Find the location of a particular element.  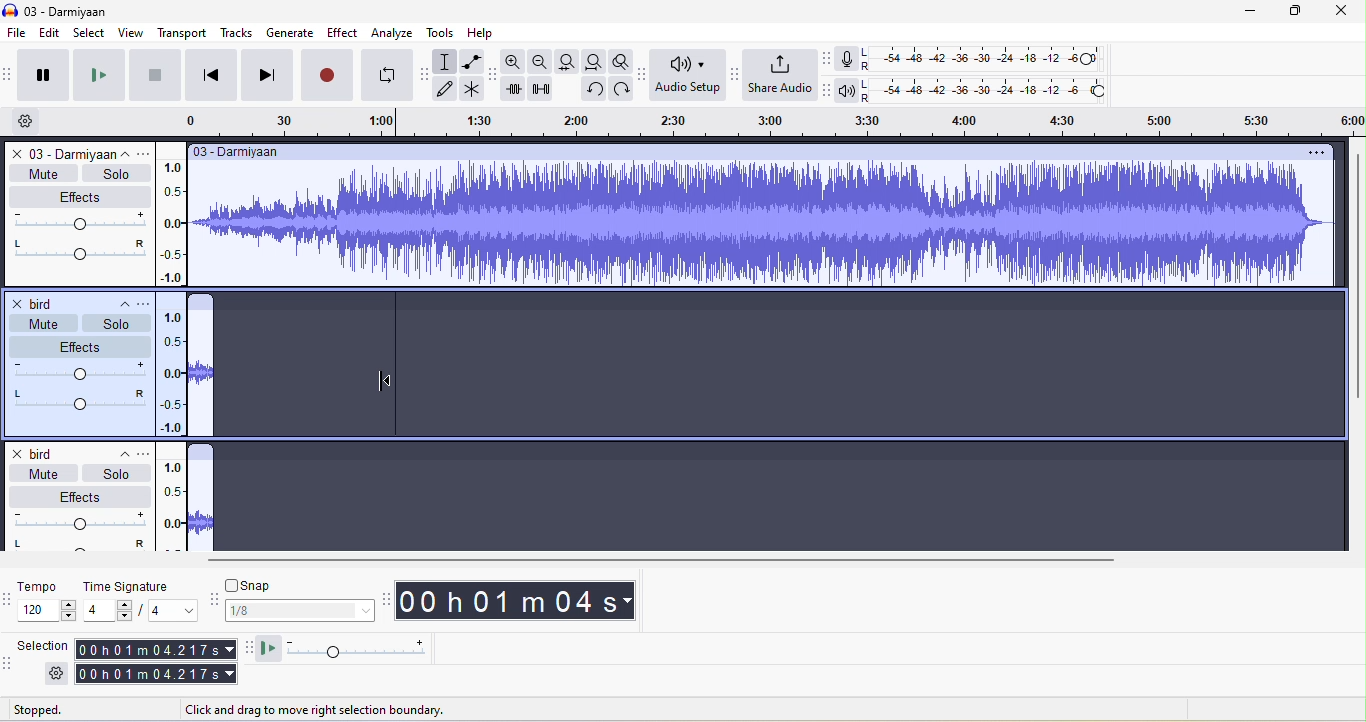

collapse is located at coordinates (129, 153).